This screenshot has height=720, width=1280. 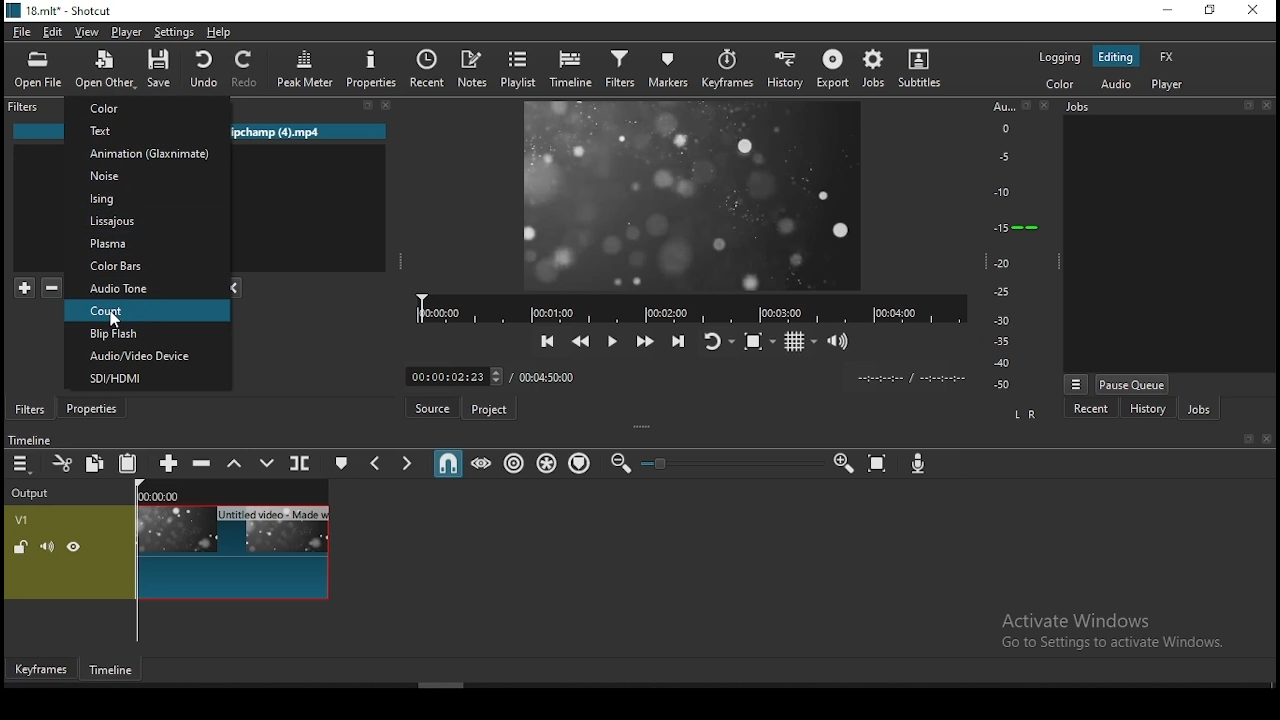 I want to click on cursor, so click(x=123, y=318).